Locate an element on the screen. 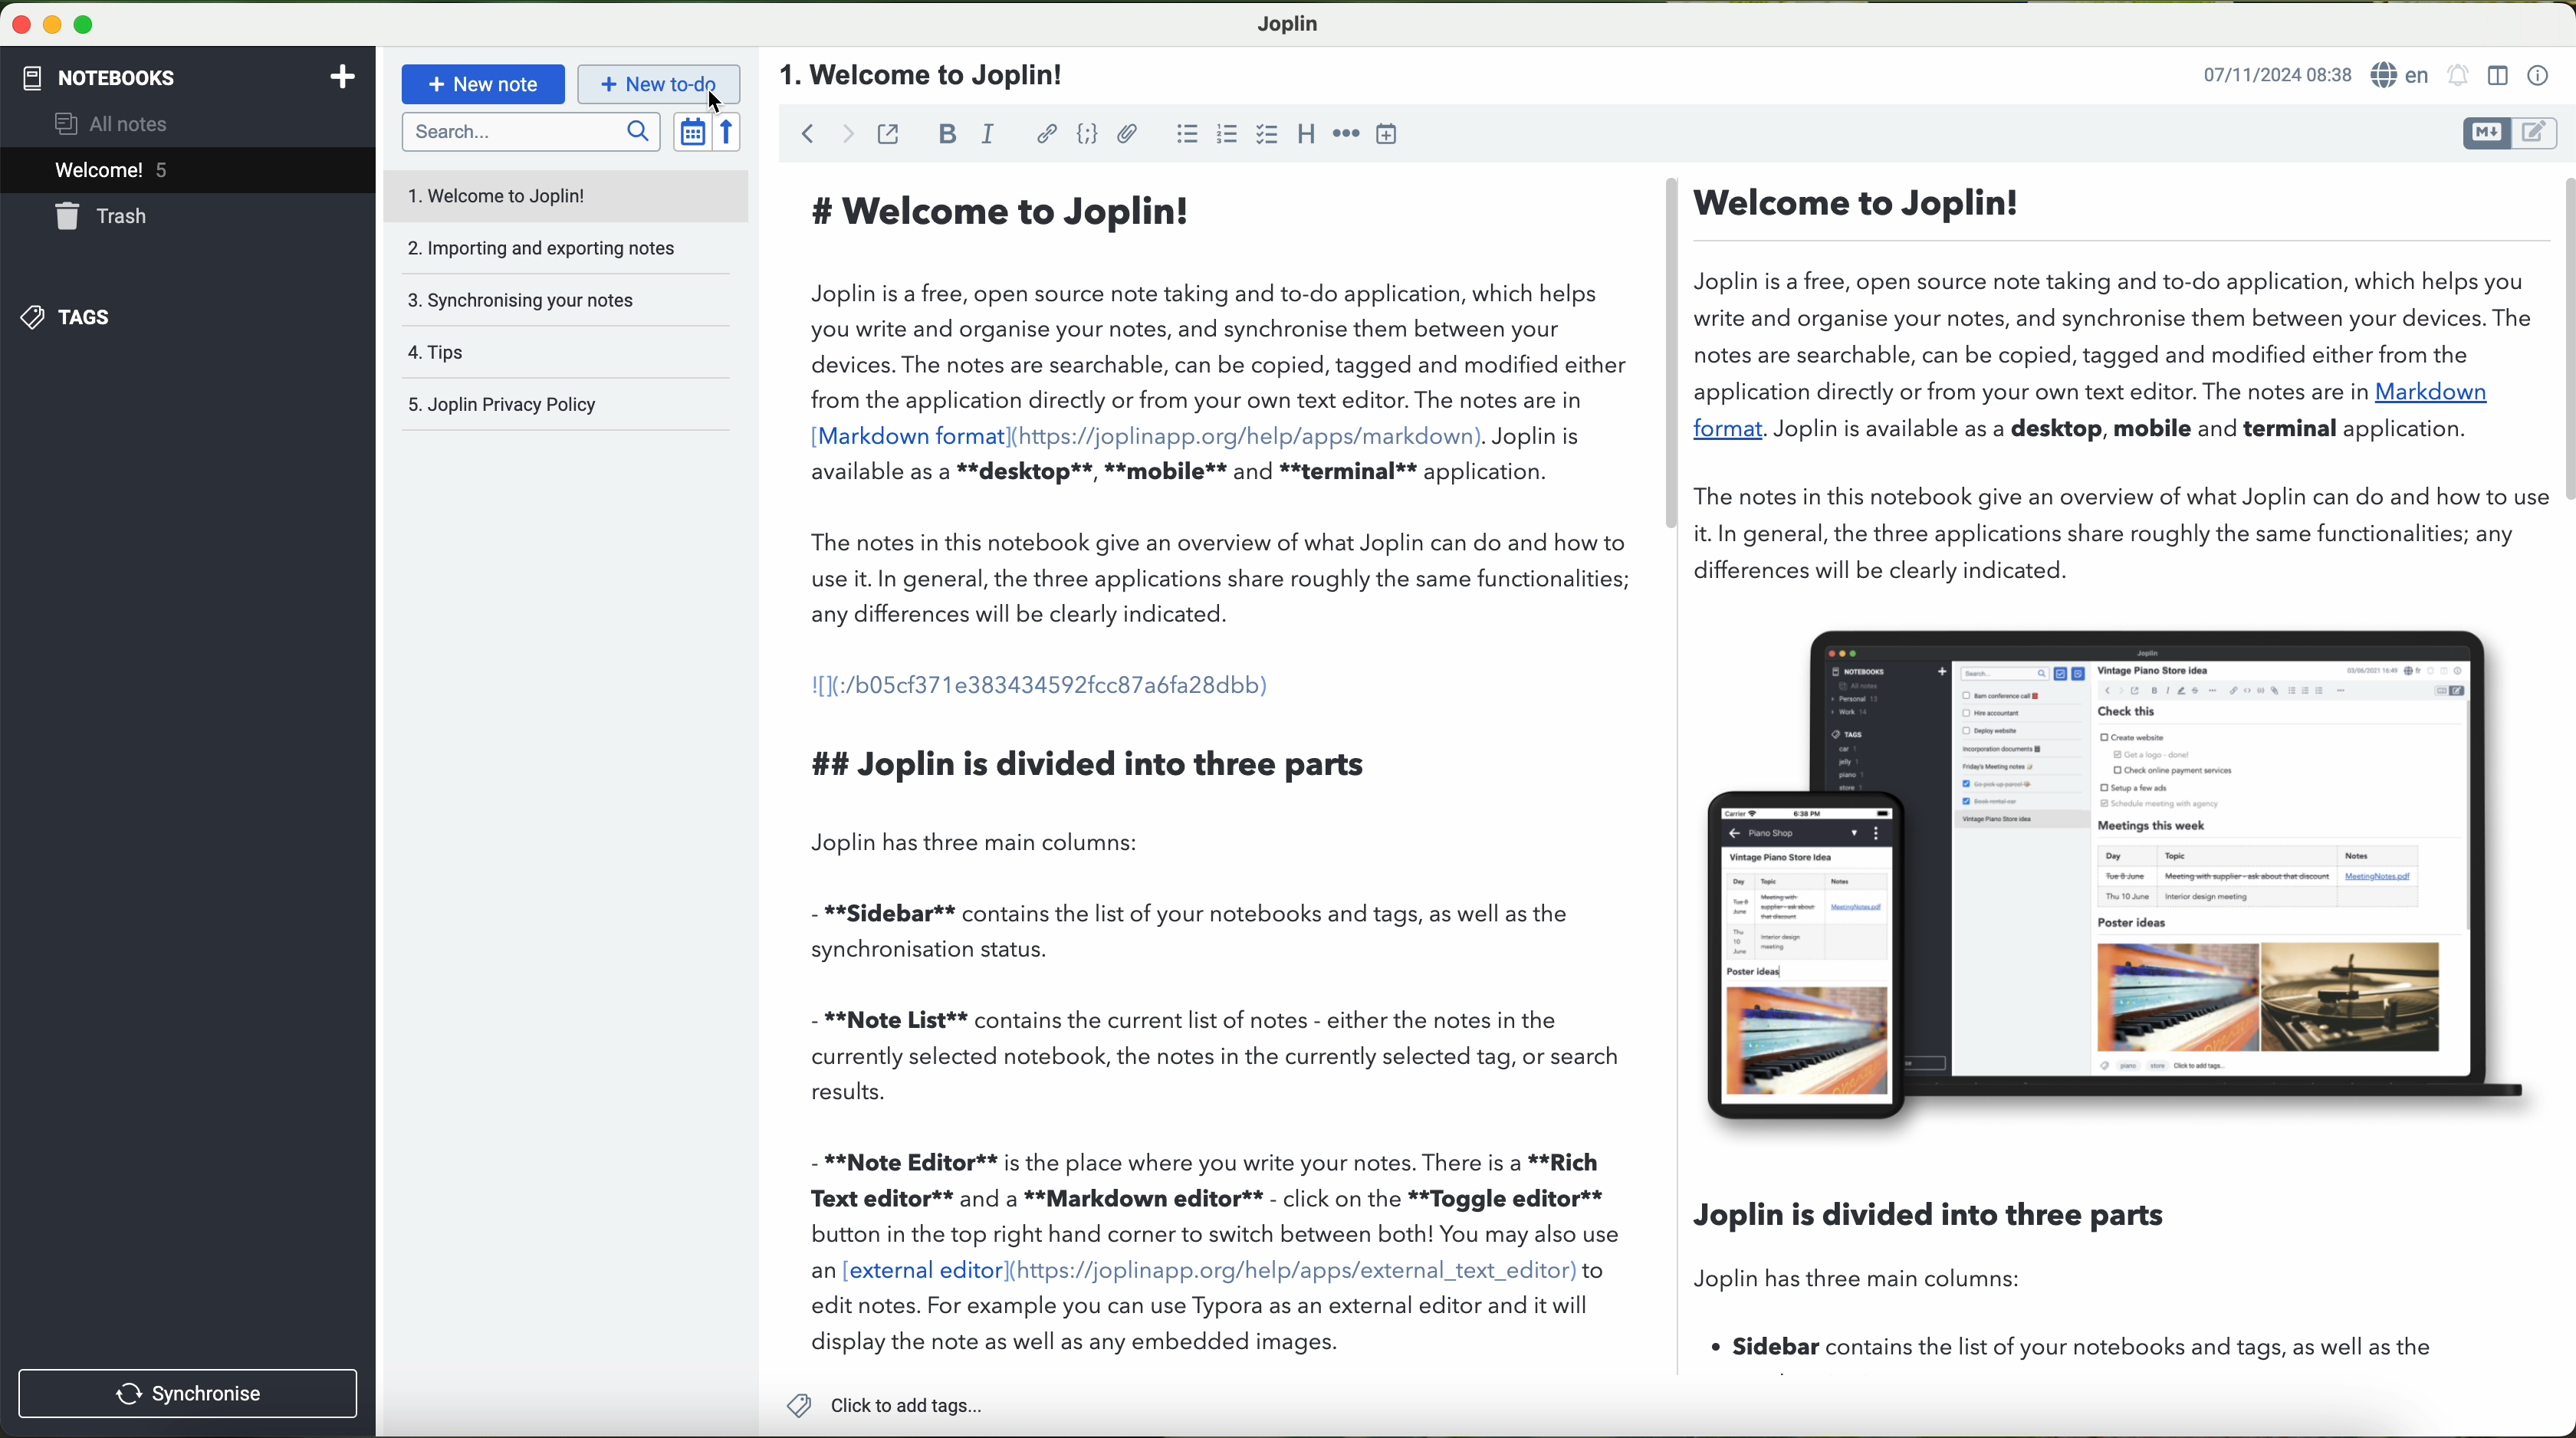 The width and height of the screenshot is (2576, 1438). reverse sort order is located at coordinates (733, 133).